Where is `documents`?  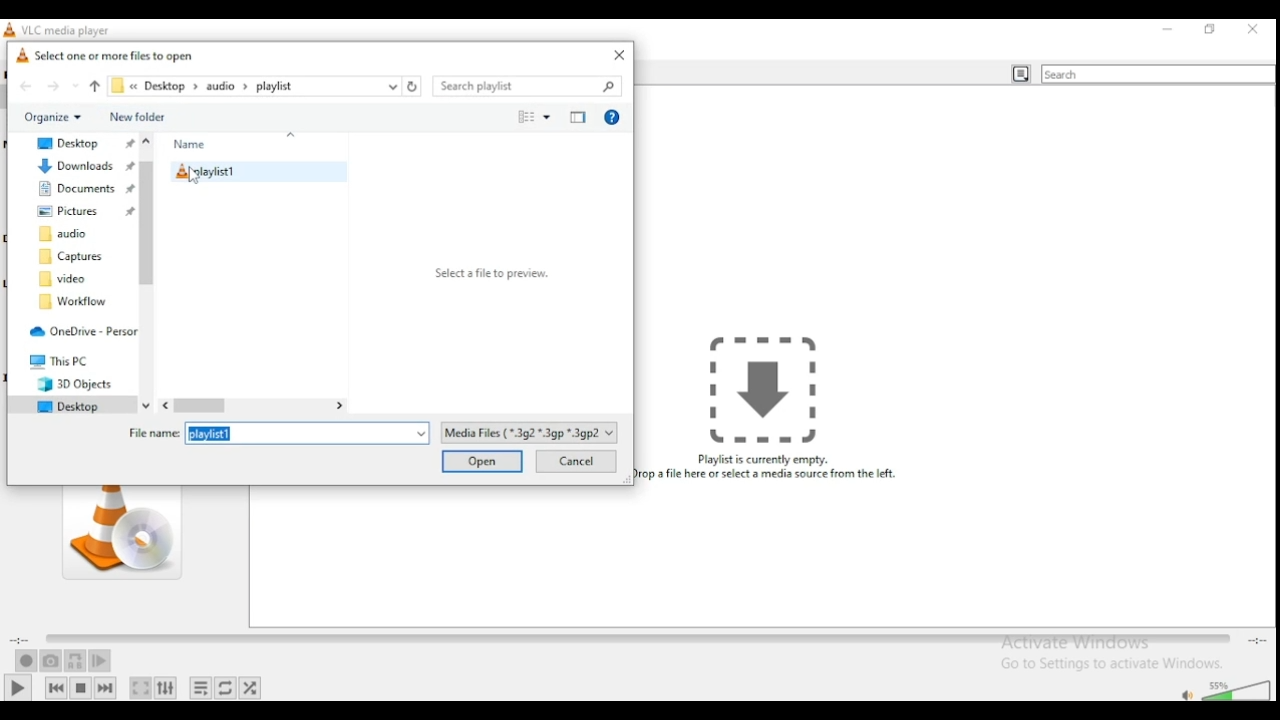 documents is located at coordinates (83, 186).